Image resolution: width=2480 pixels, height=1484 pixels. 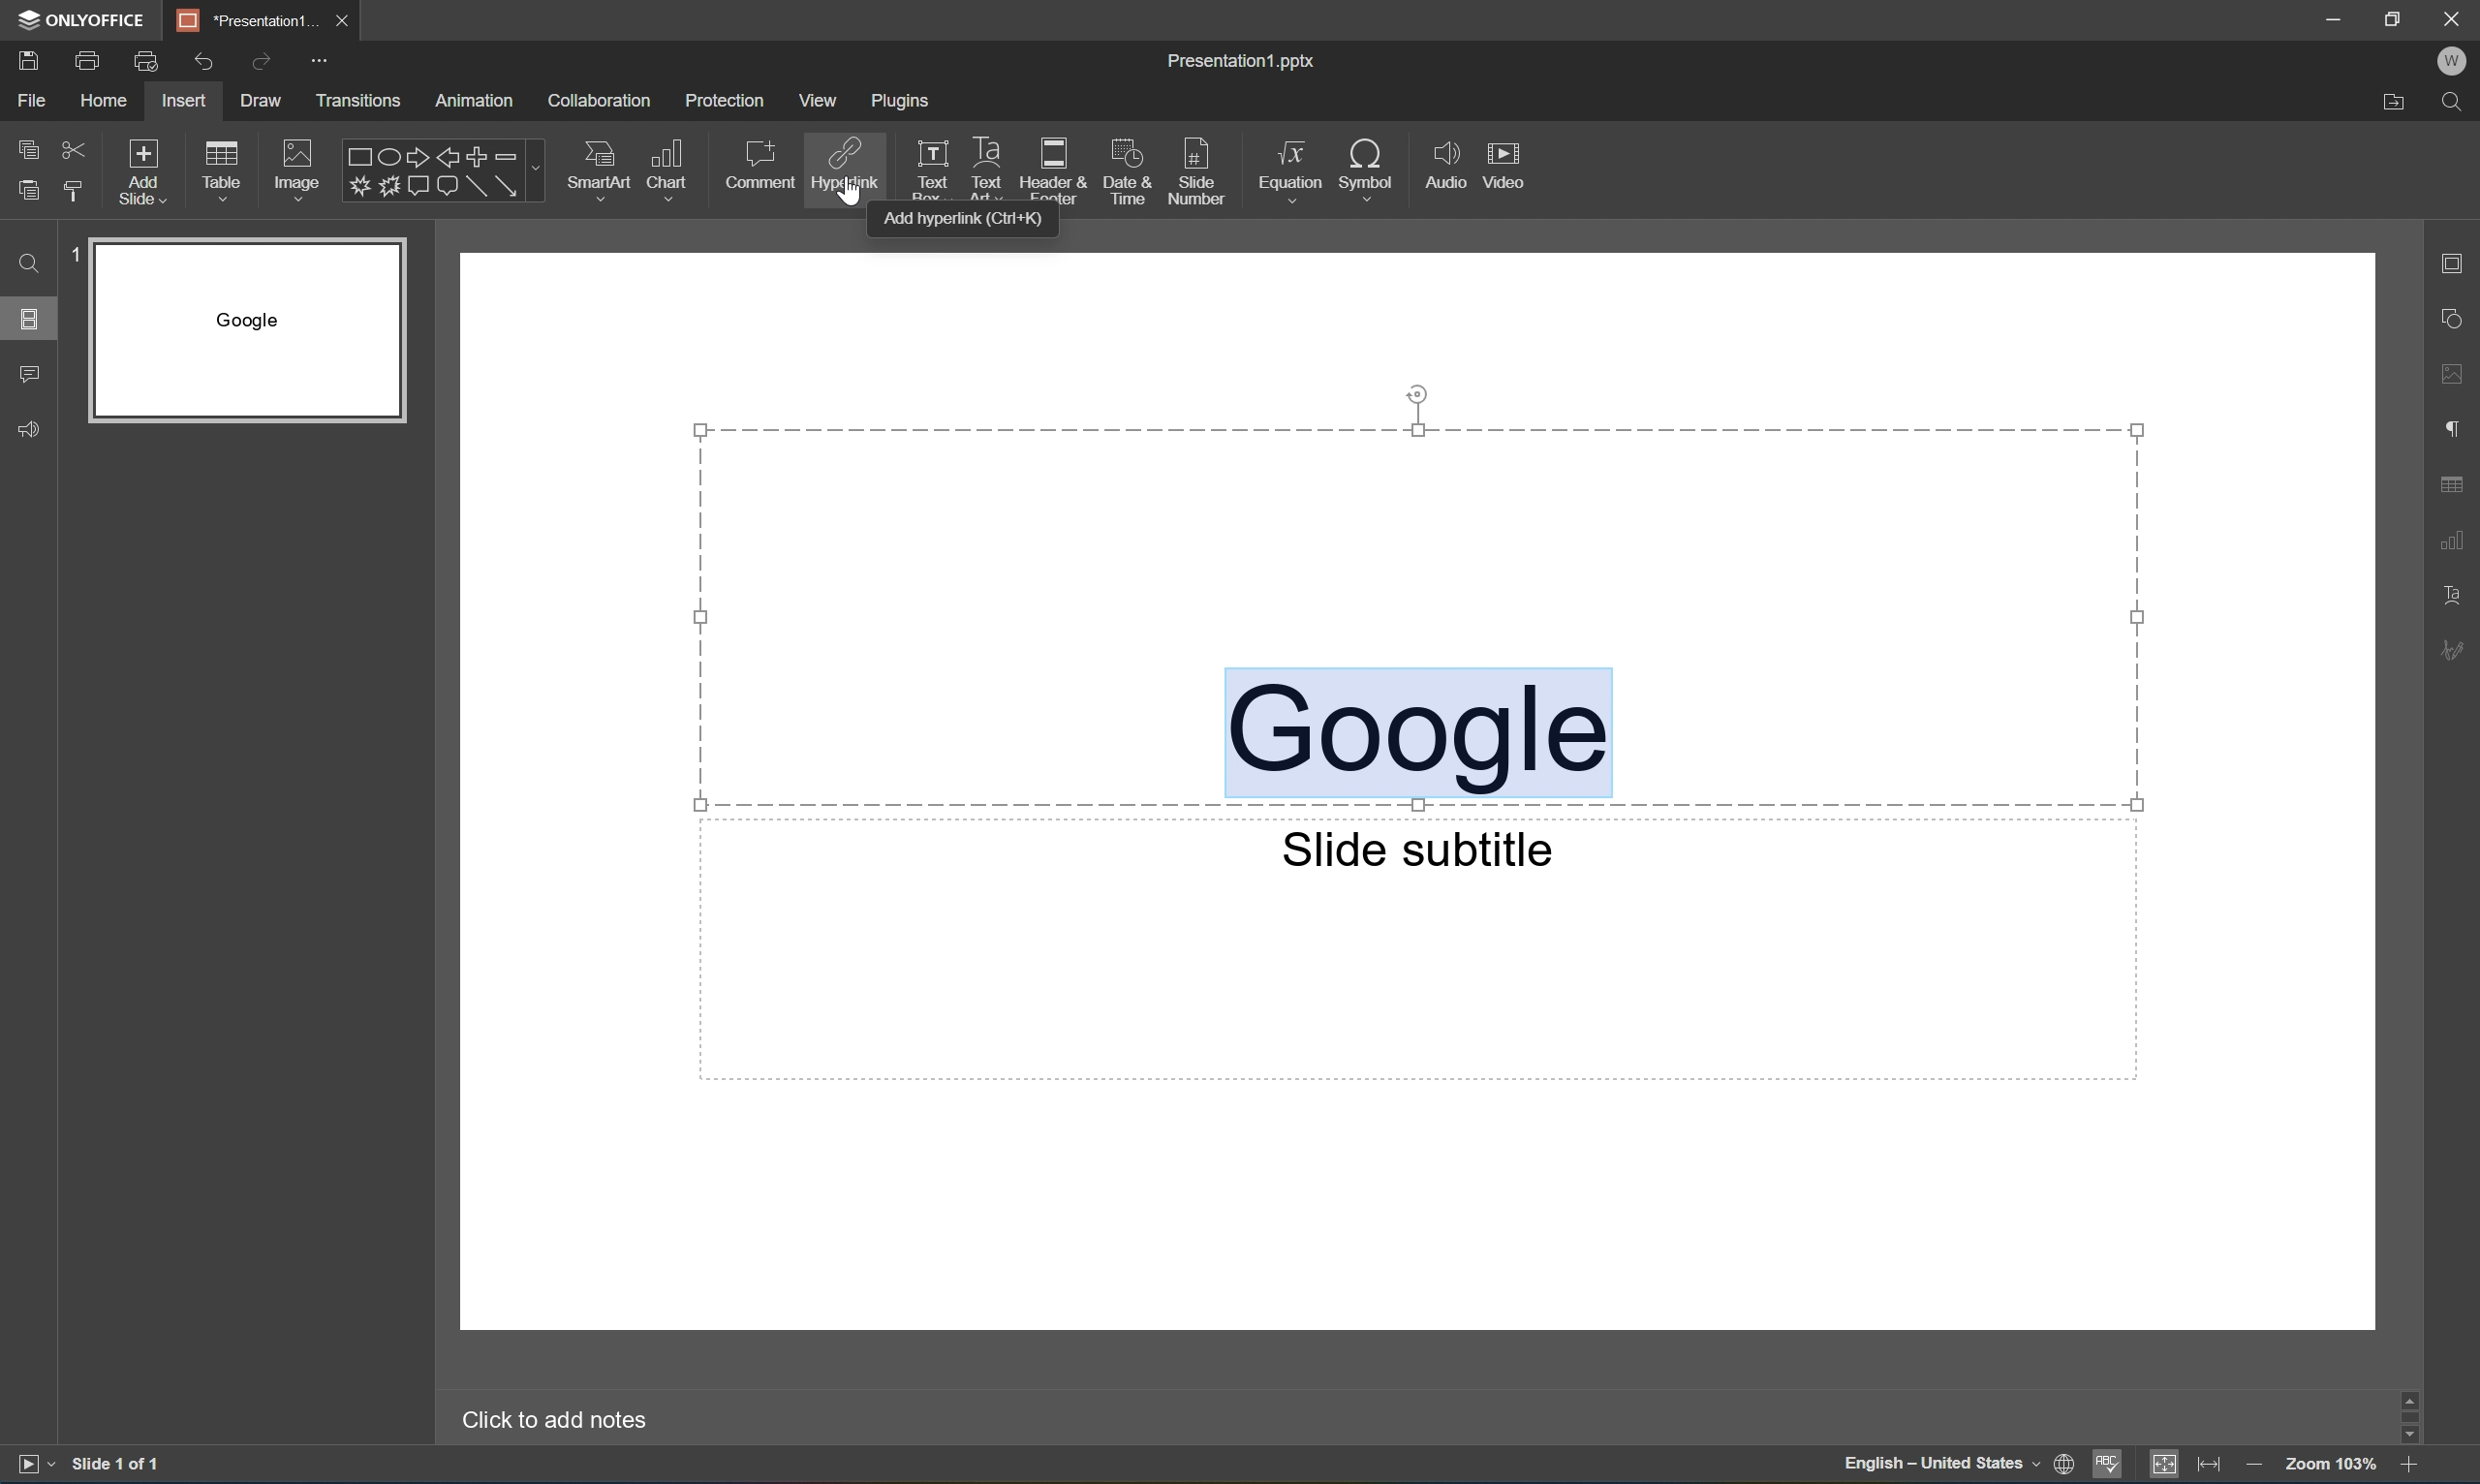 What do you see at coordinates (27, 61) in the screenshot?
I see `Save` at bounding box center [27, 61].